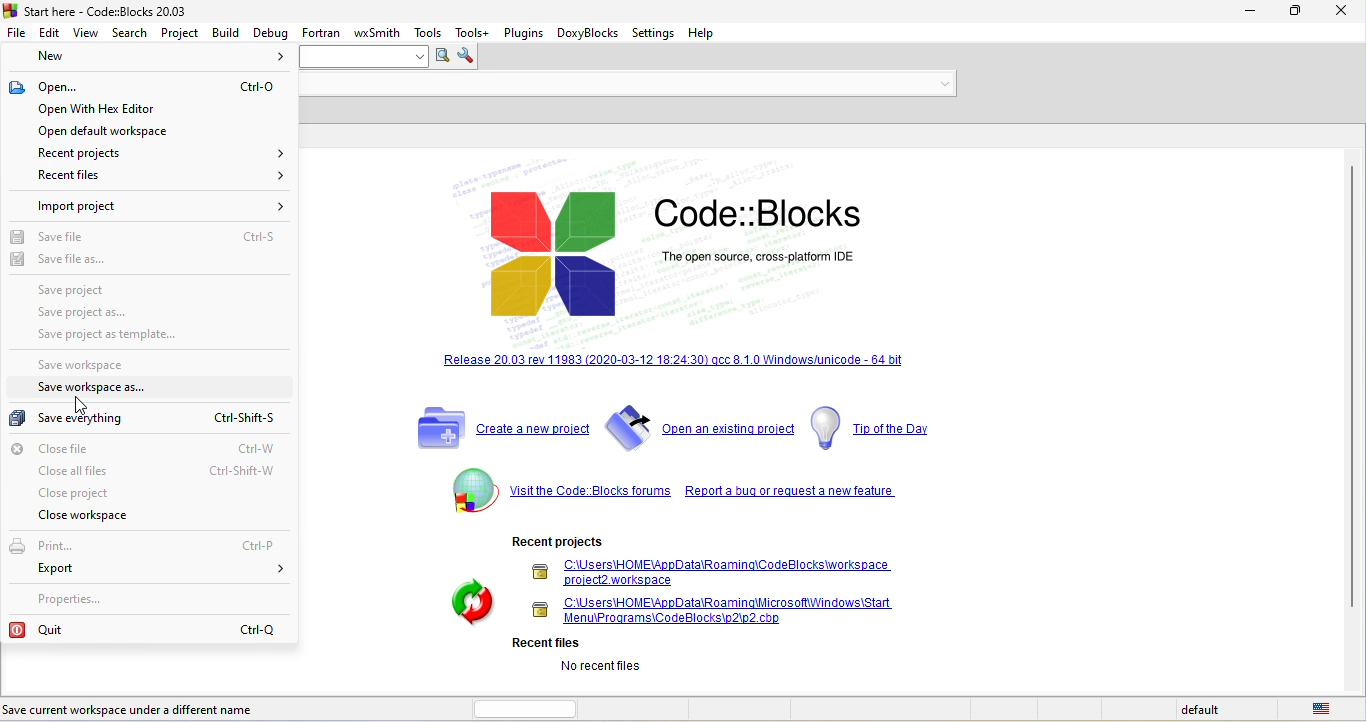 This screenshot has height=722, width=1366. What do you see at coordinates (158, 472) in the screenshot?
I see `close all files` at bounding box center [158, 472].